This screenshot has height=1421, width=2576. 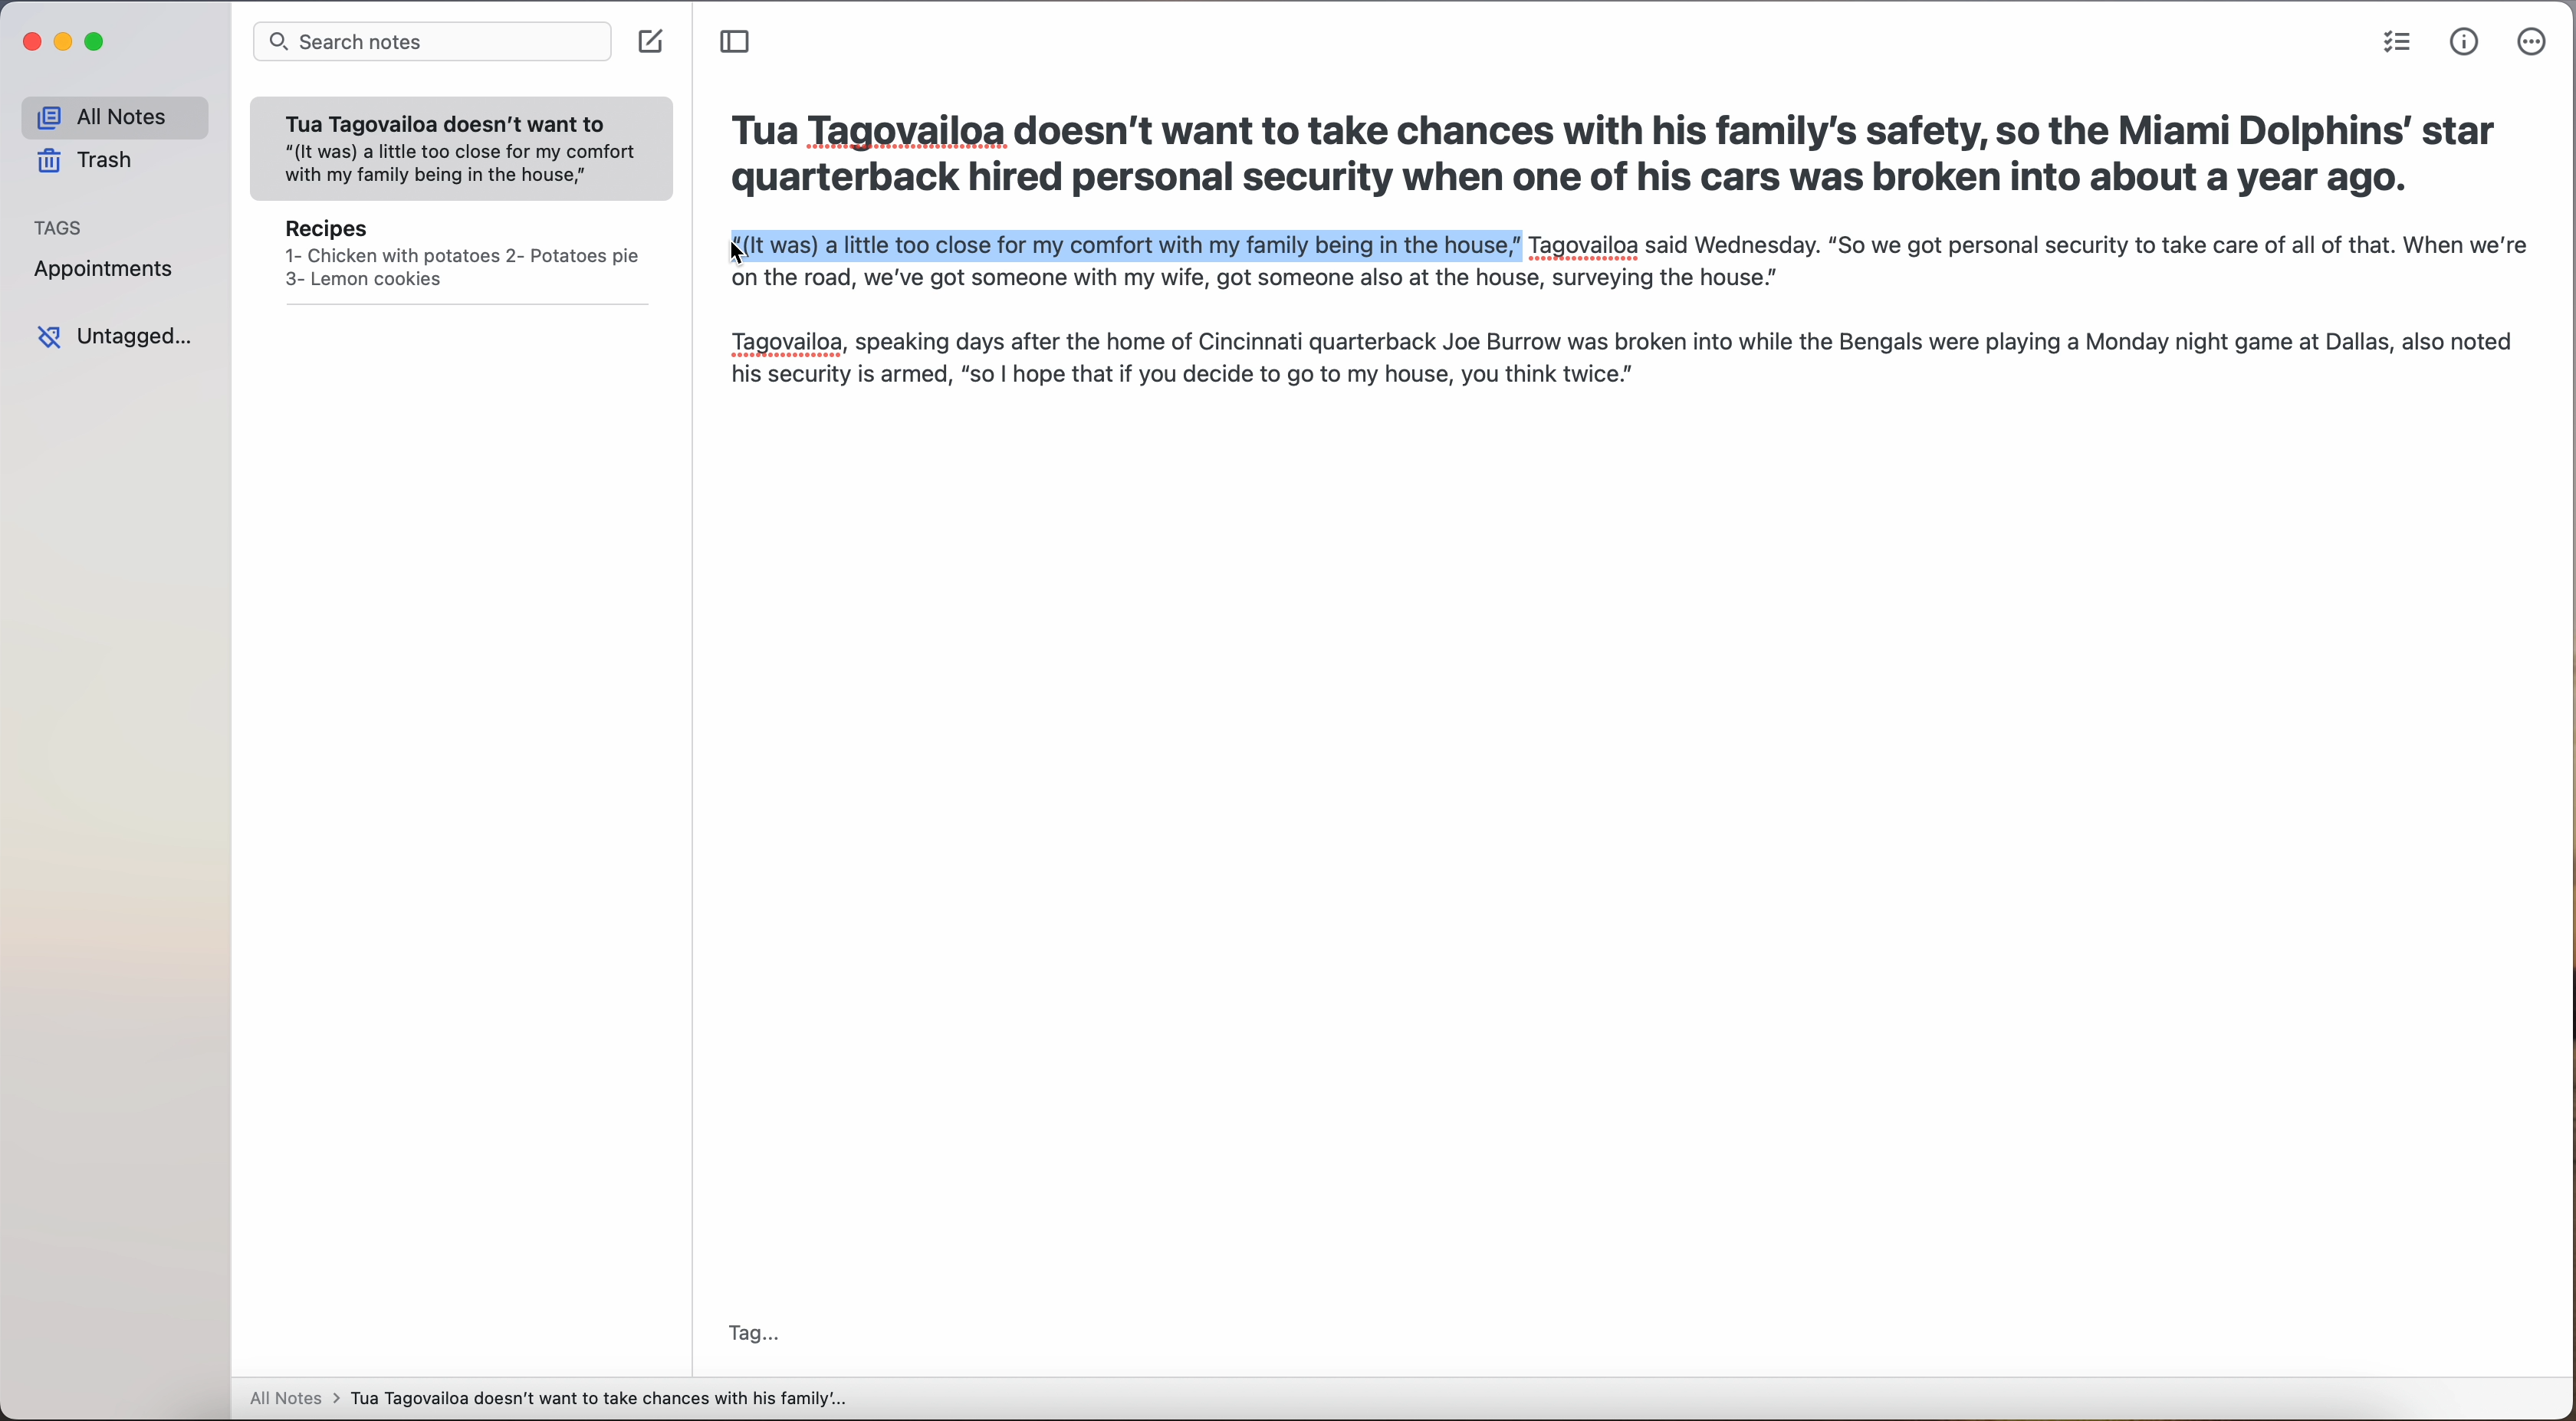 What do you see at coordinates (88, 160) in the screenshot?
I see `trash` at bounding box center [88, 160].